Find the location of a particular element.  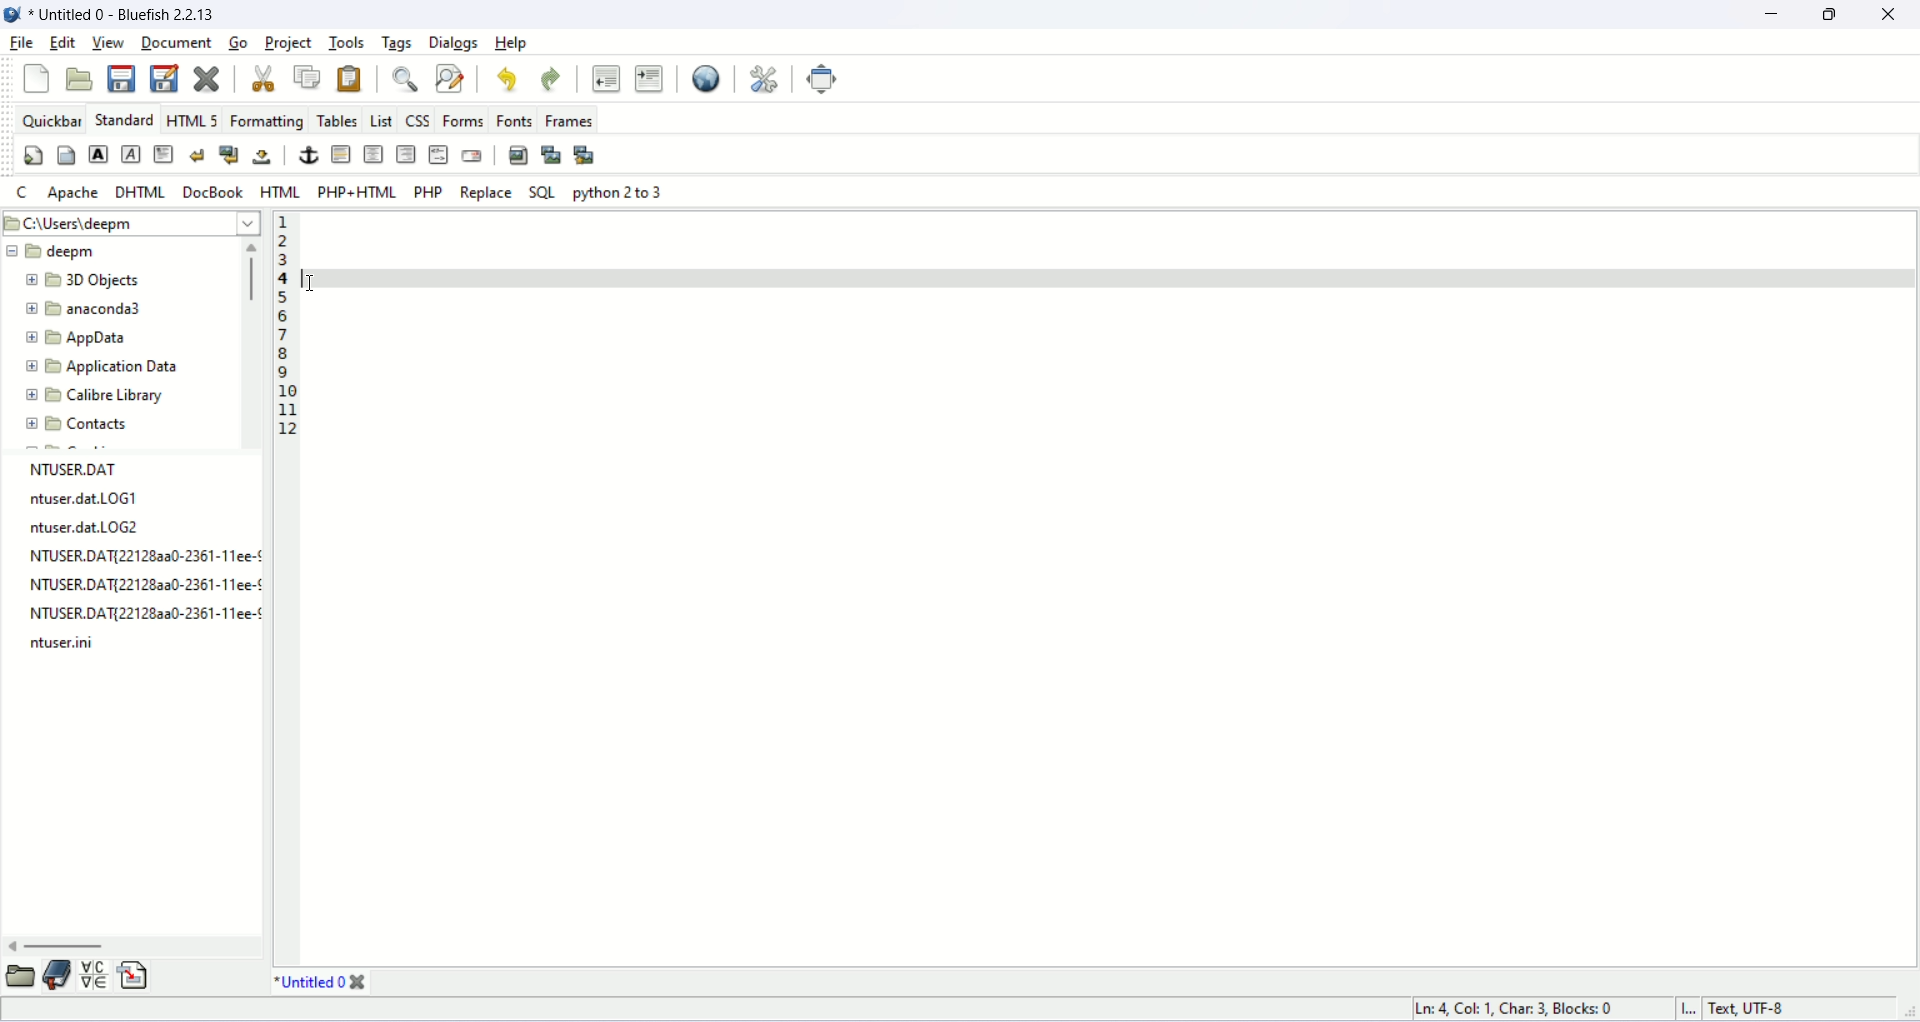

indent is located at coordinates (650, 80).